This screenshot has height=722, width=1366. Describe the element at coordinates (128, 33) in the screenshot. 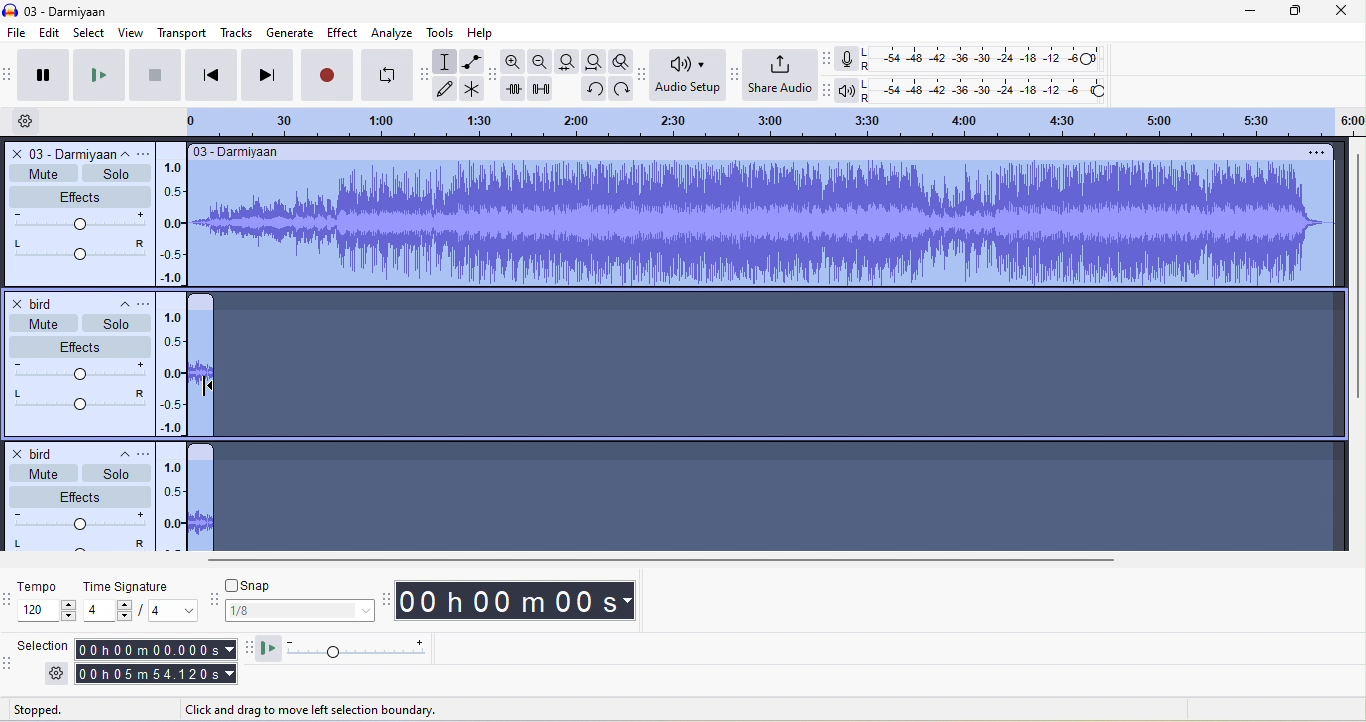

I see `view` at that location.